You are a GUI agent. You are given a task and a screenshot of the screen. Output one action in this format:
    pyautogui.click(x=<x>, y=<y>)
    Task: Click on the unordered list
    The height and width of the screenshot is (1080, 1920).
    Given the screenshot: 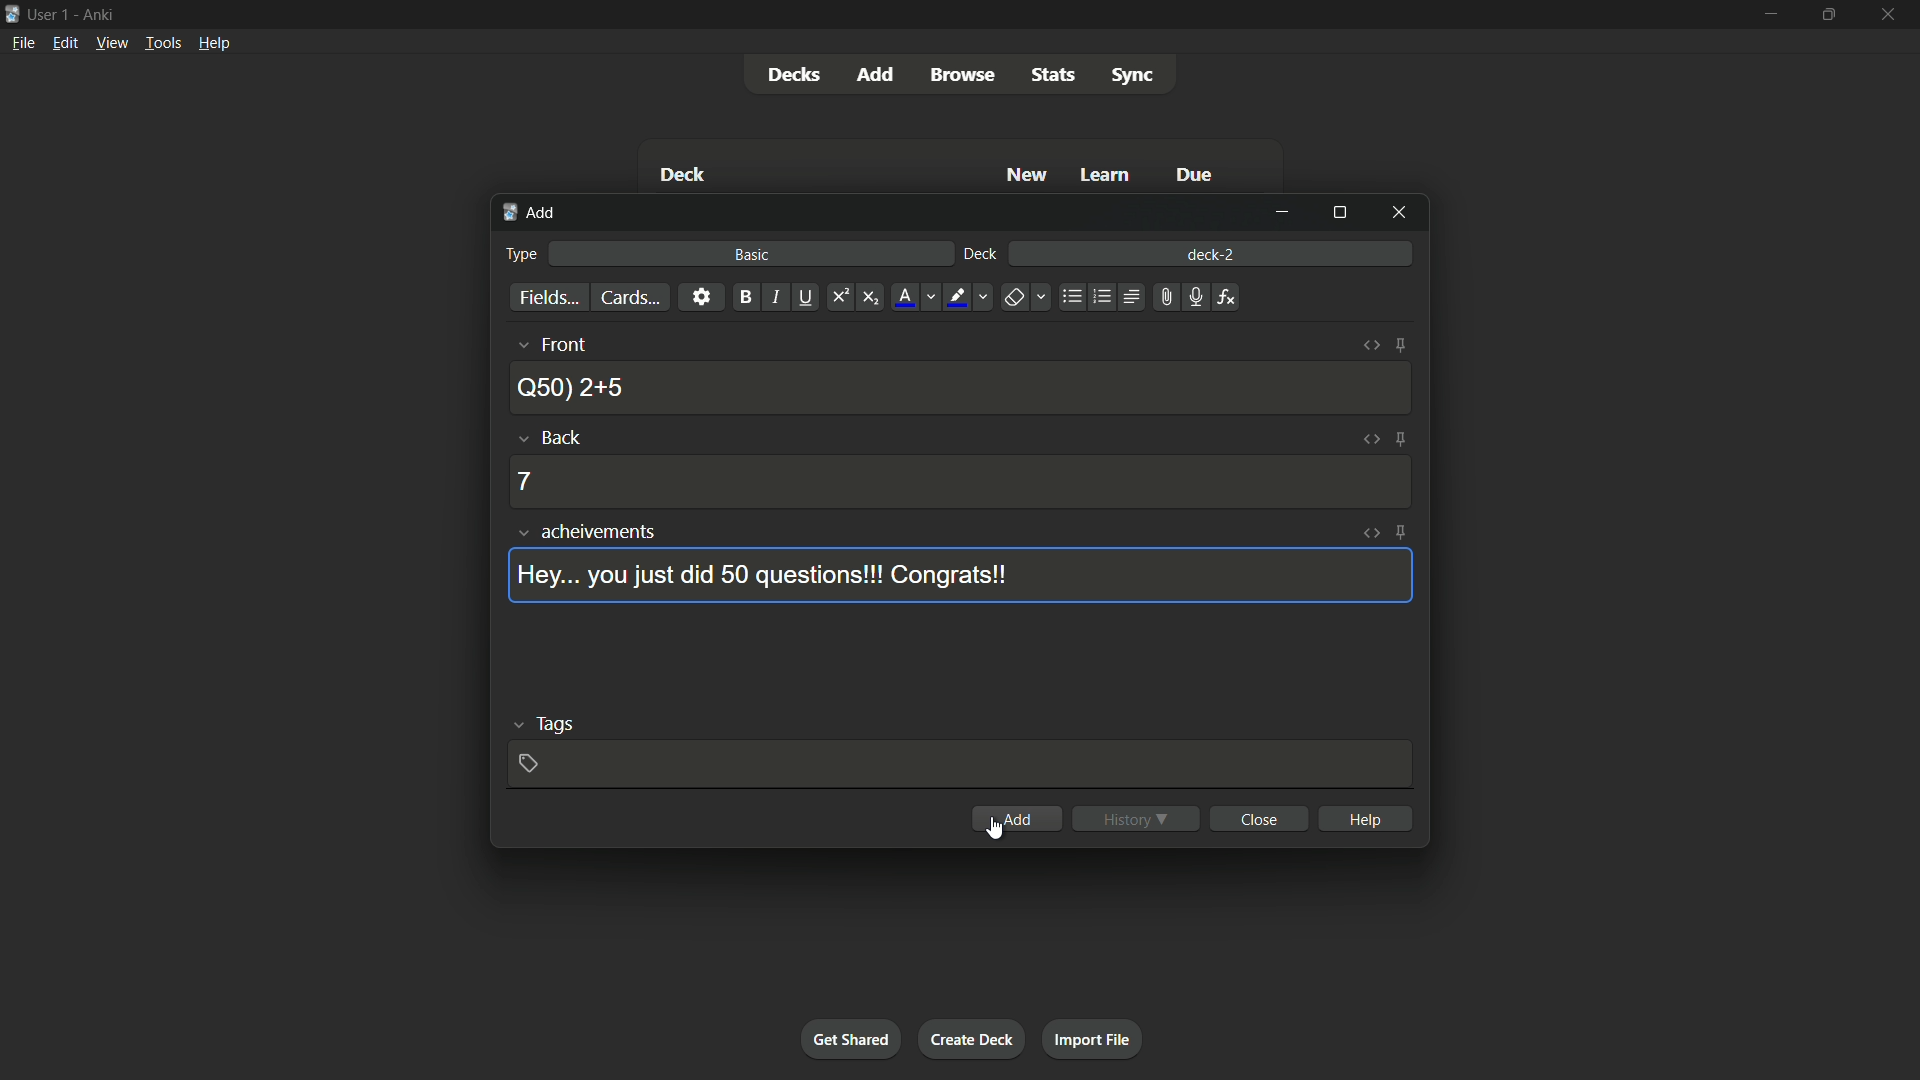 What is the action you would take?
    pyautogui.click(x=1072, y=298)
    